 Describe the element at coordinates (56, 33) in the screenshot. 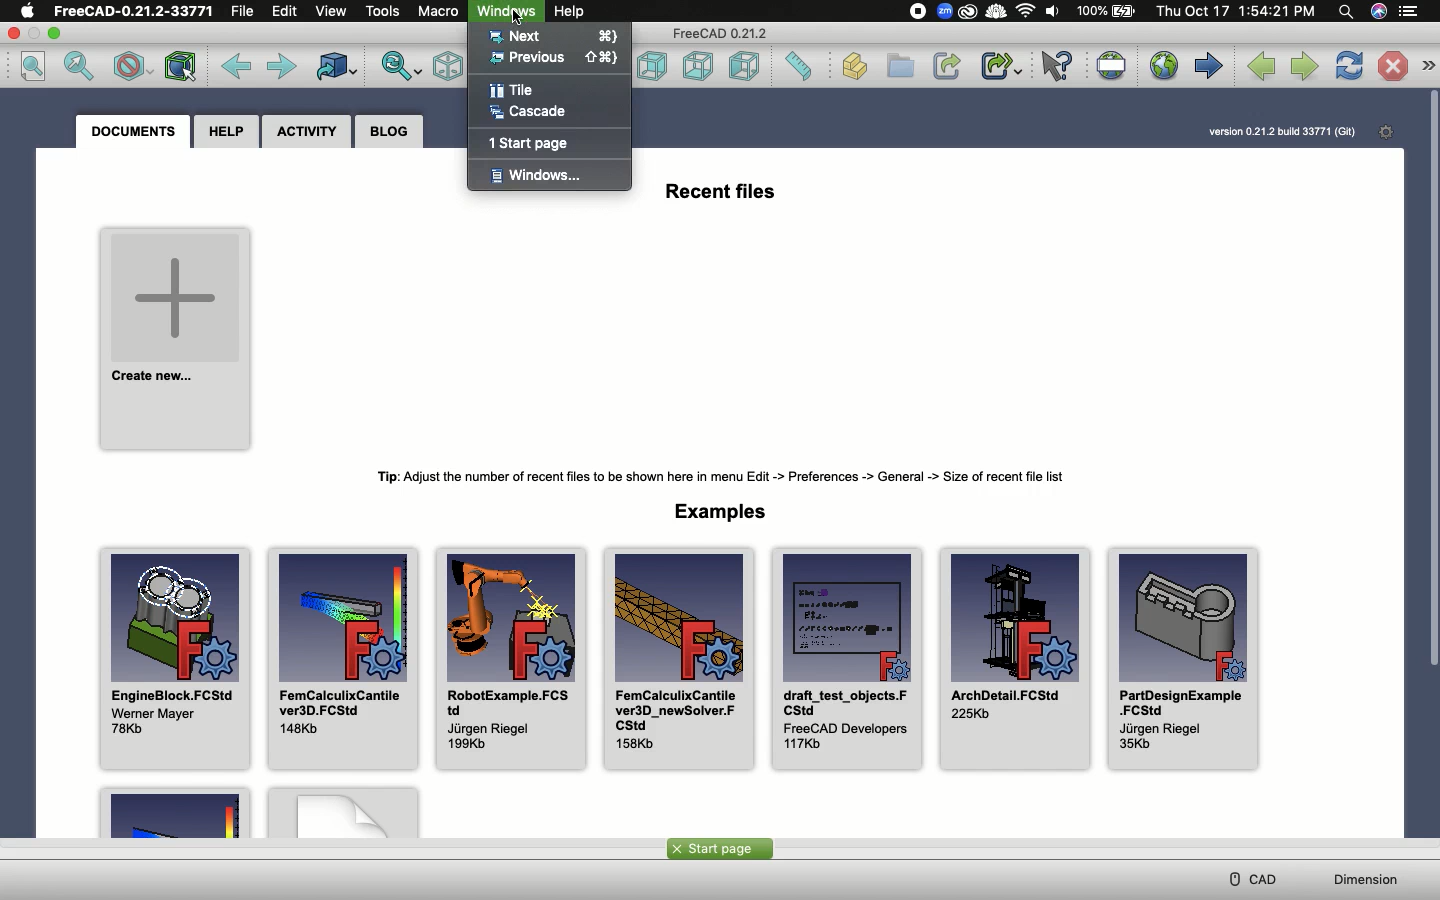

I see `Minimize` at that location.